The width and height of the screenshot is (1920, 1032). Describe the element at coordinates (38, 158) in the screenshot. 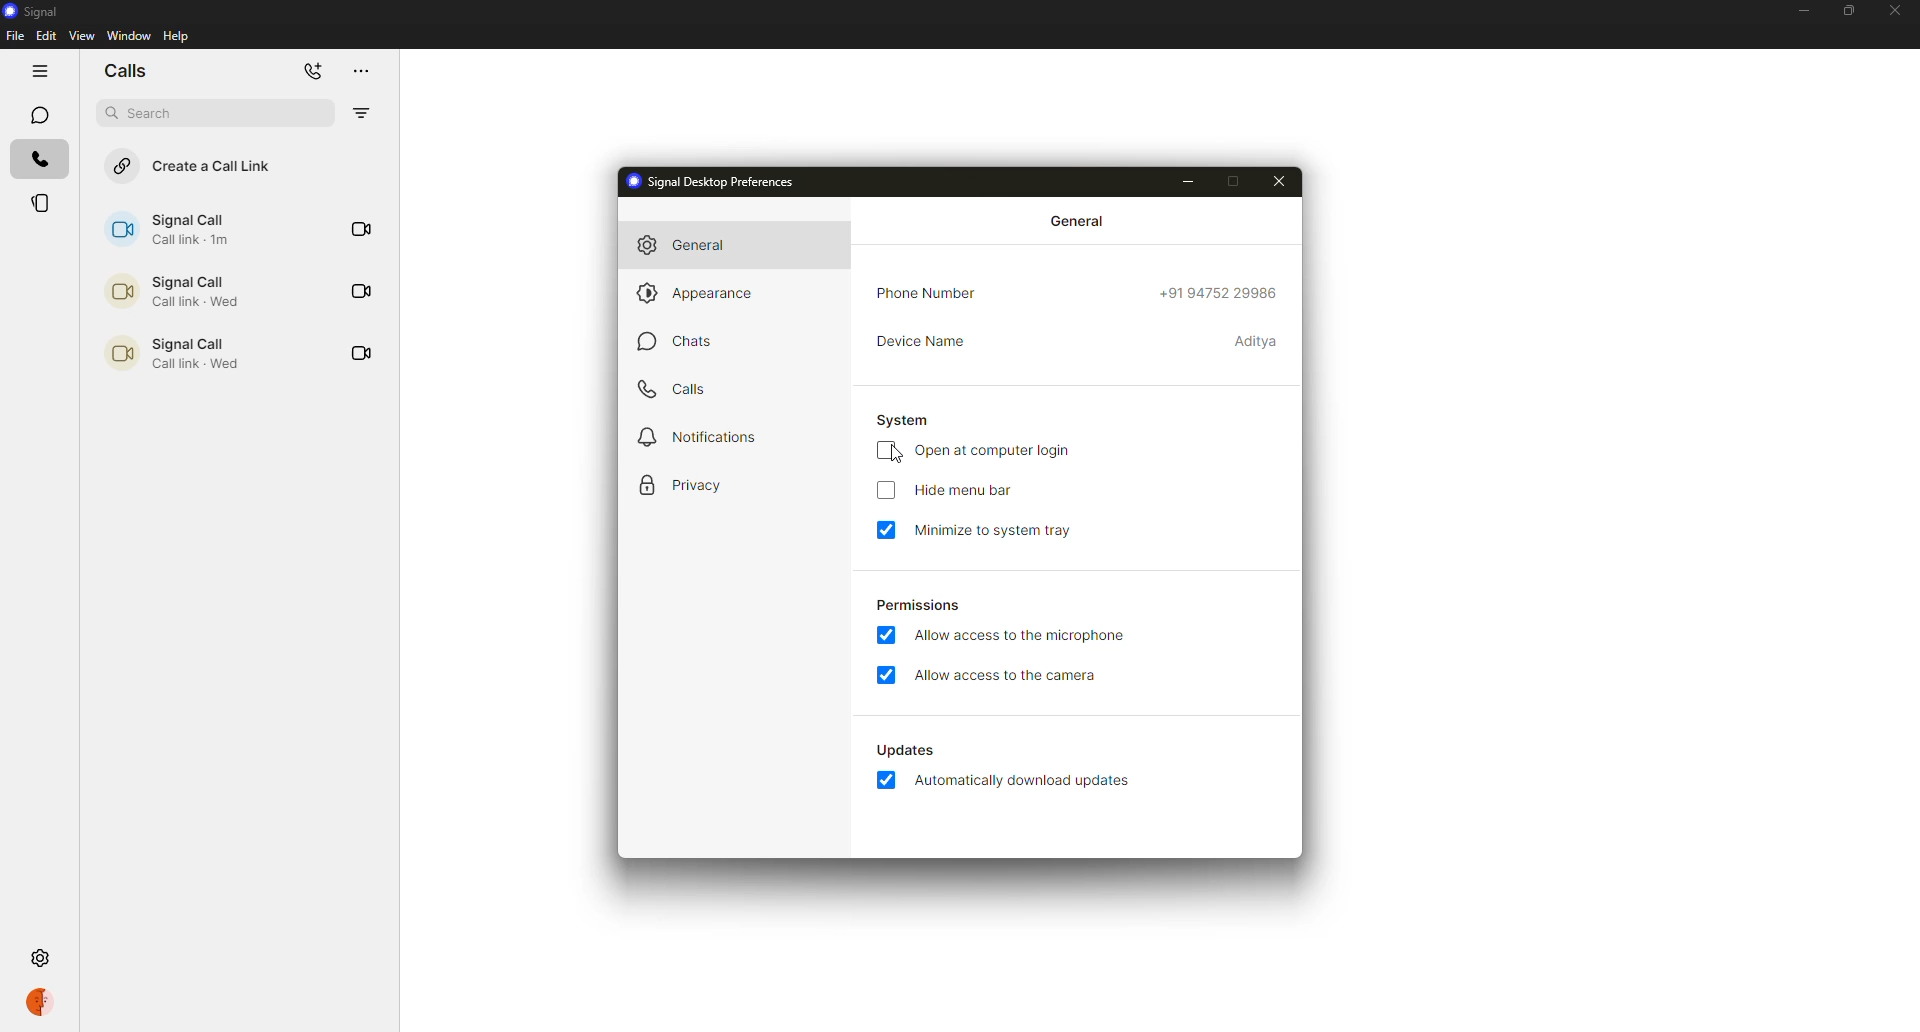

I see `calls` at that location.